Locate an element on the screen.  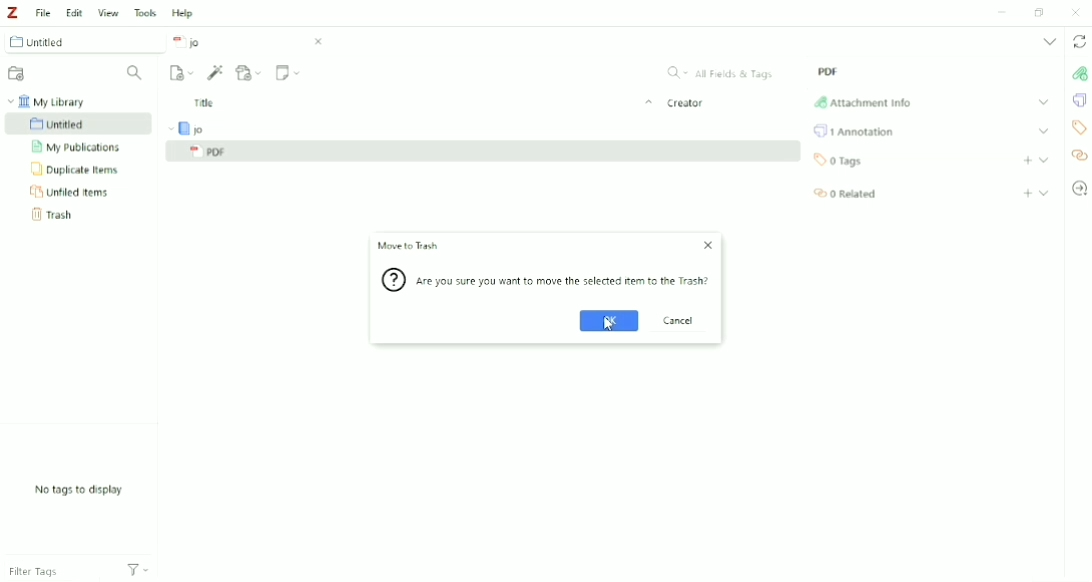
New Collection is located at coordinates (18, 73).